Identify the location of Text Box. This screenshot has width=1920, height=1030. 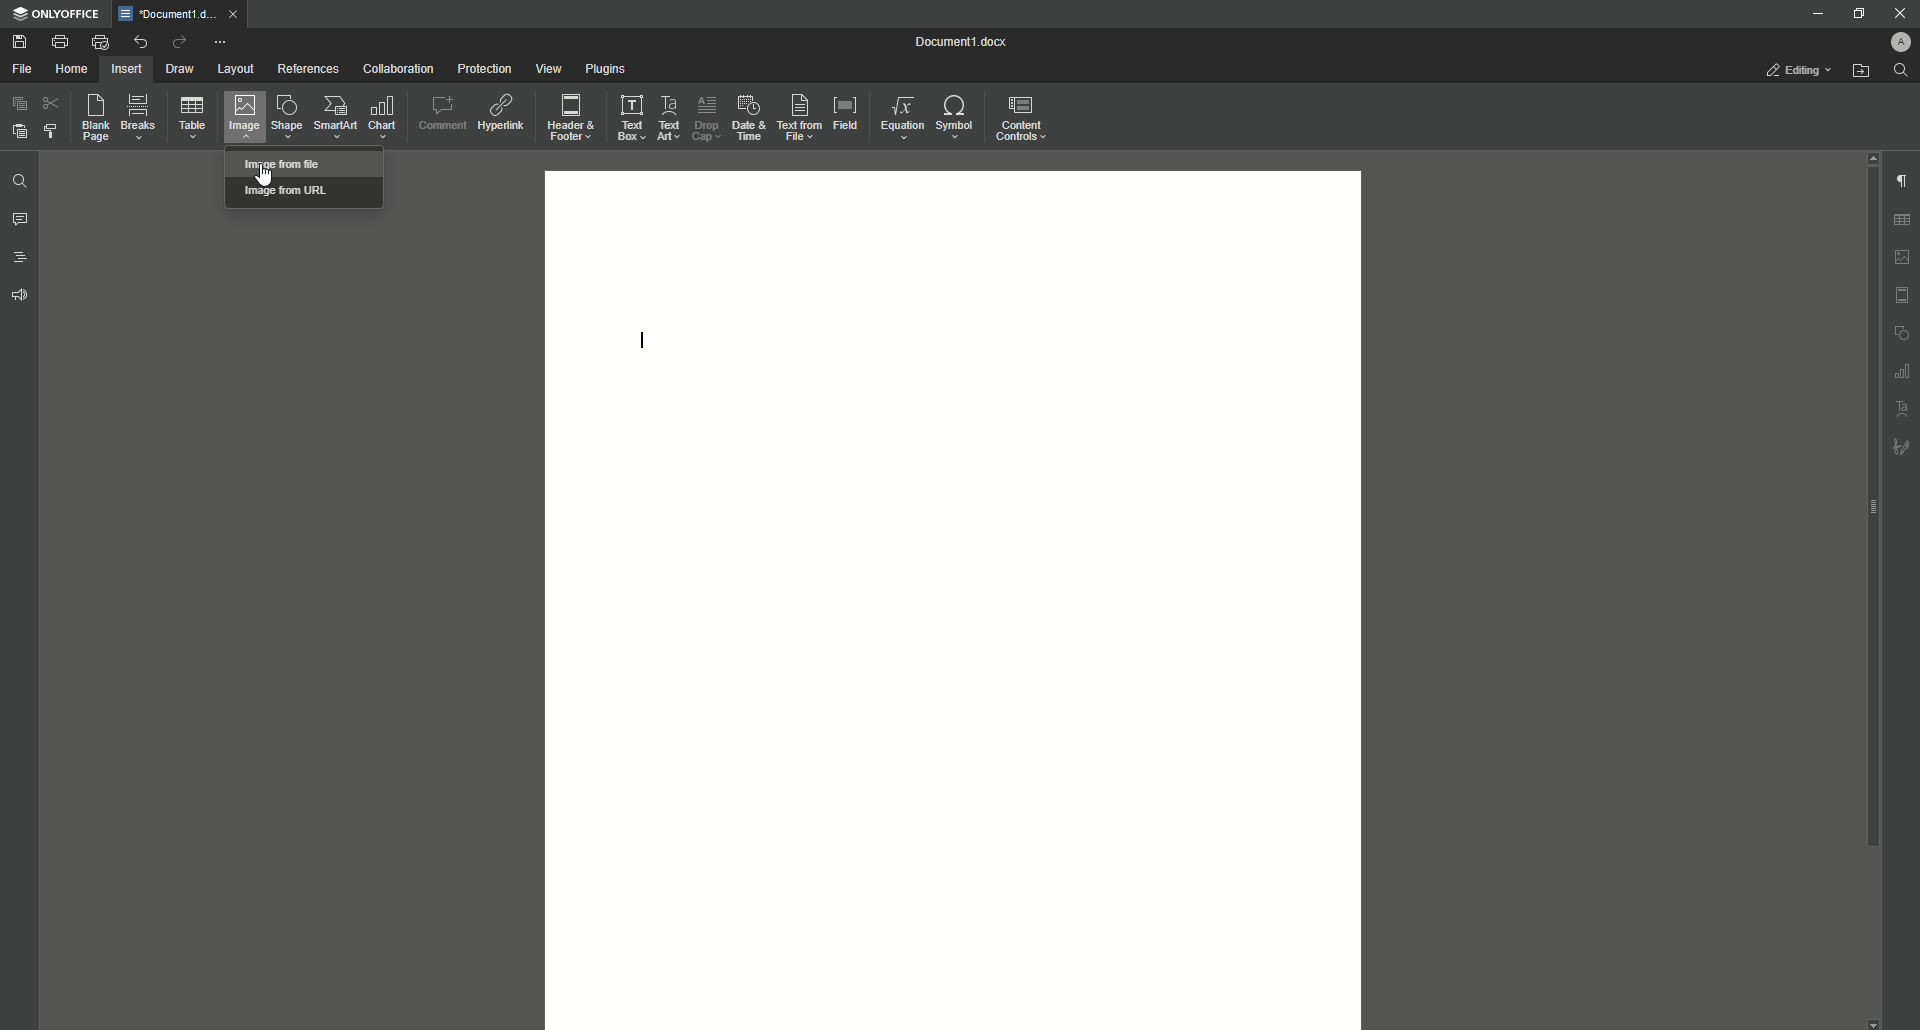
(621, 117).